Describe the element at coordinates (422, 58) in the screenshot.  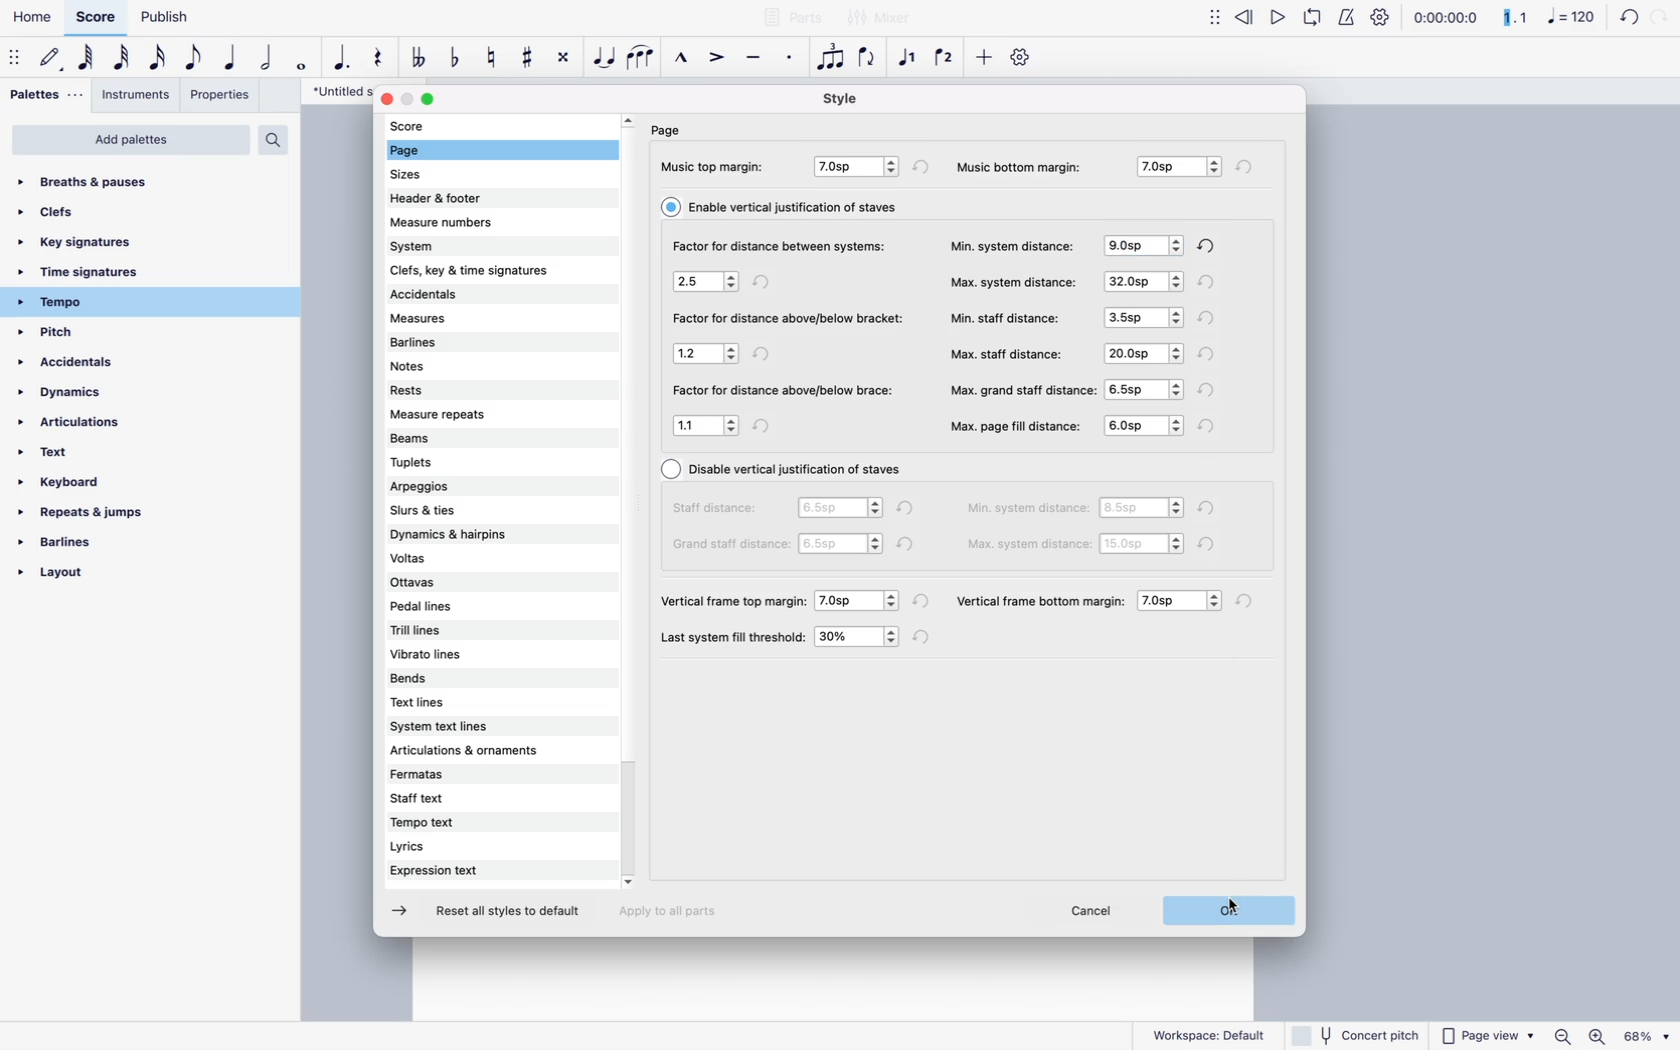
I see `double toggle flat` at that location.